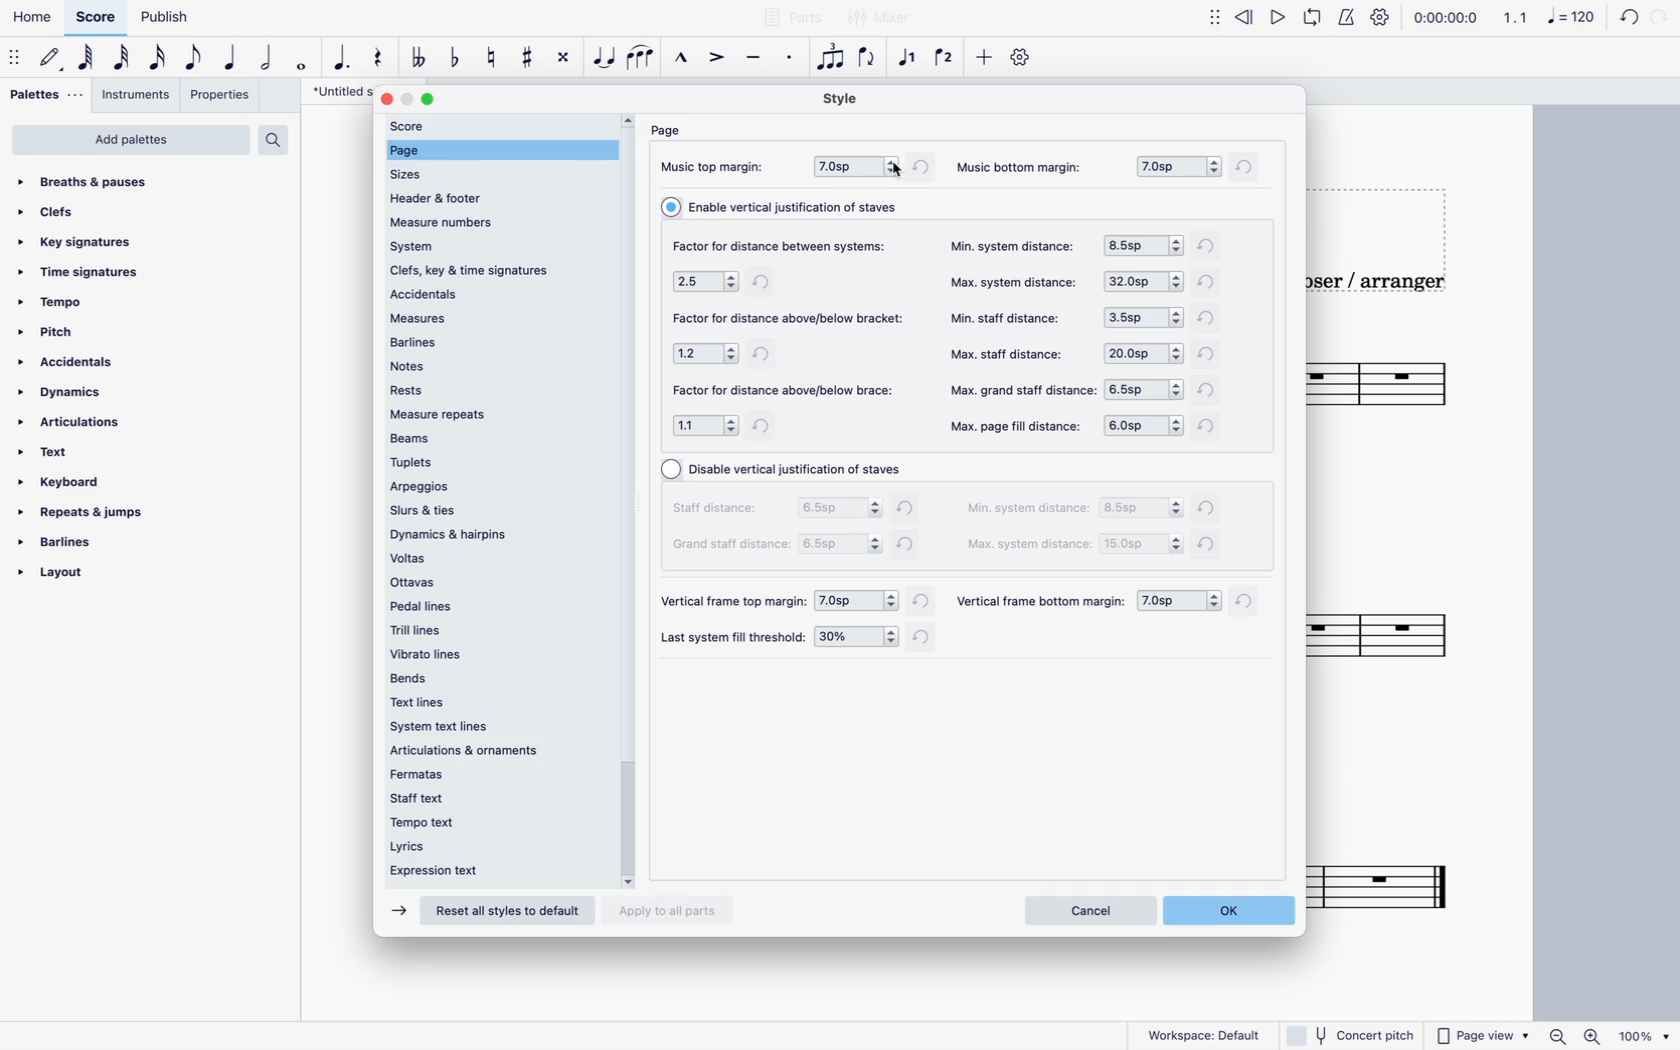 The height and width of the screenshot is (1050, 1680). What do you see at coordinates (1483, 1032) in the screenshot?
I see `page view` at bounding box center [1483, 1032].